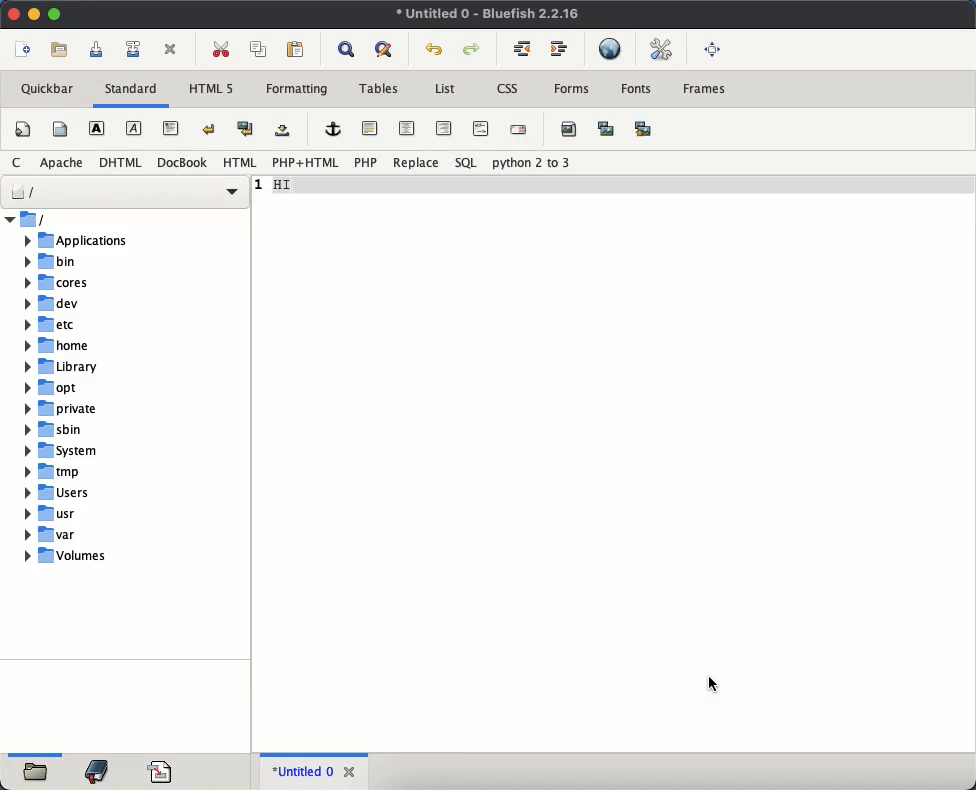 This screenshot has width=976, height=790. Describe the element at coordinates (98, 241) in the screenshot. I see `applications` at that location.